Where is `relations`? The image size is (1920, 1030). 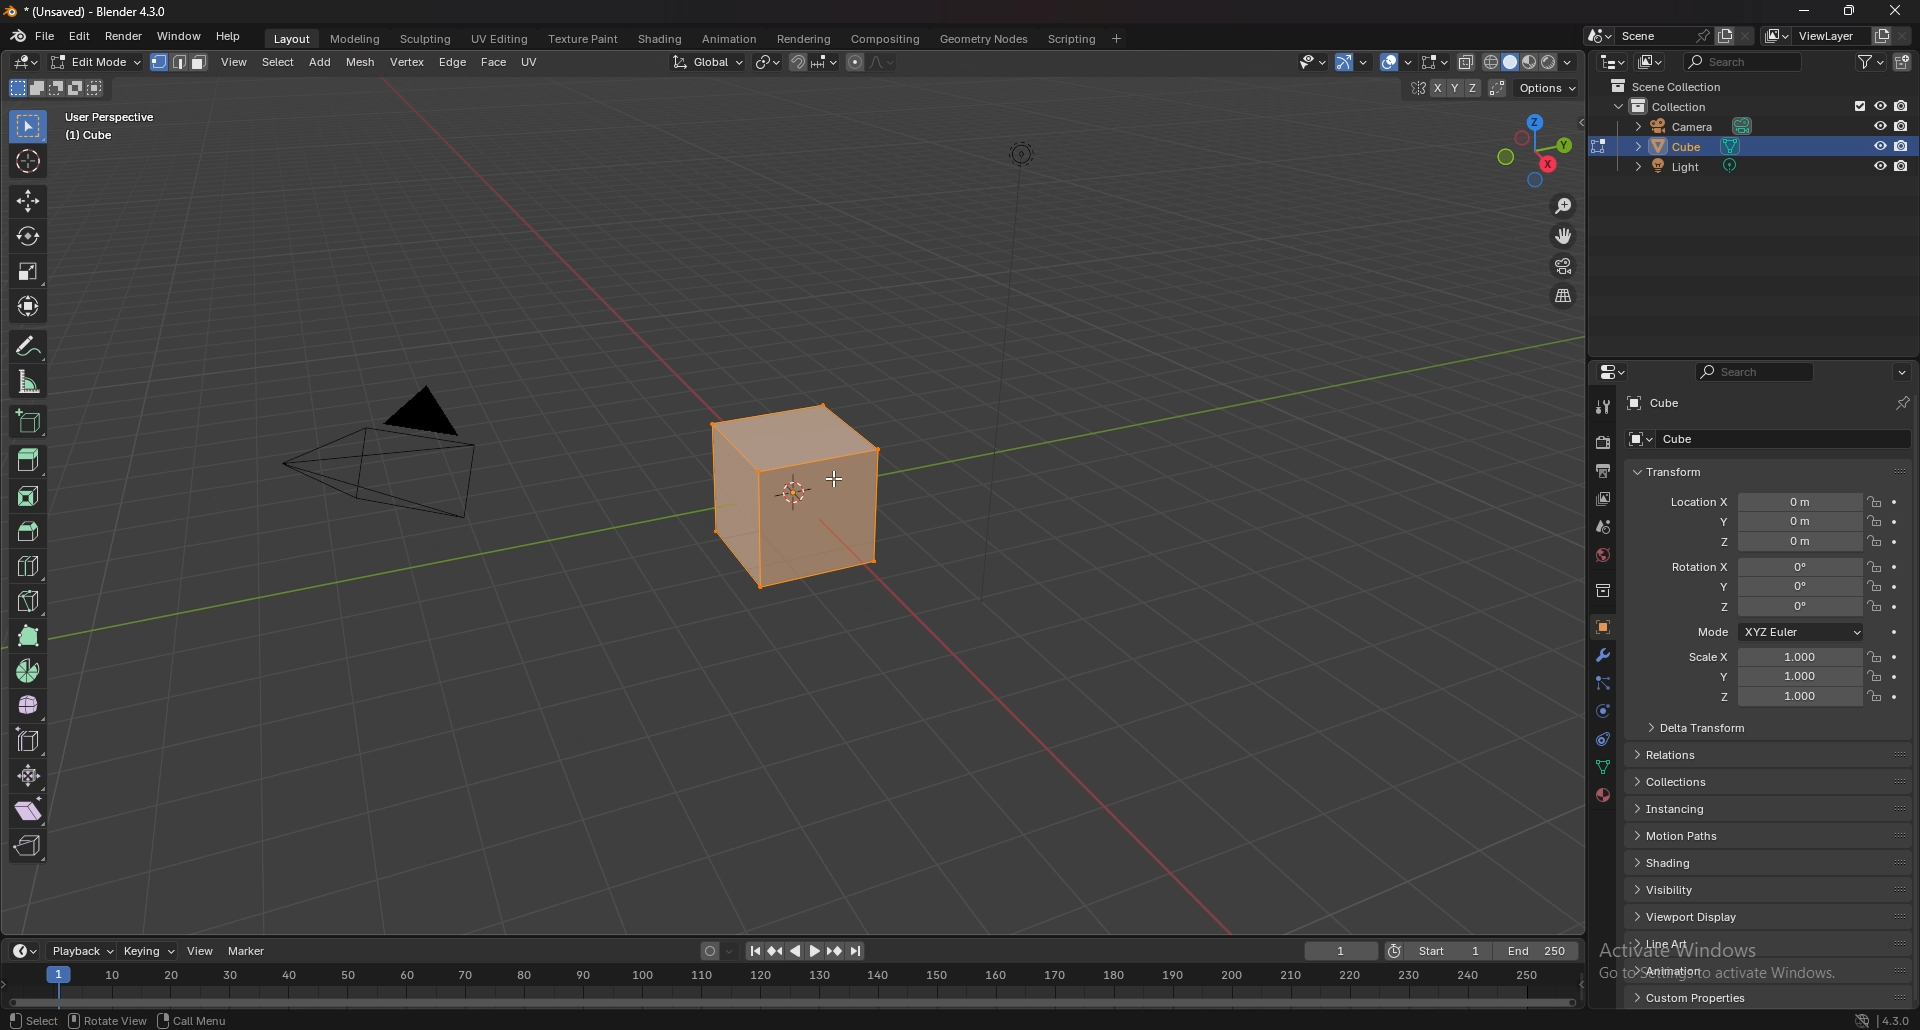 relations is located at coordinates (1701, 755).